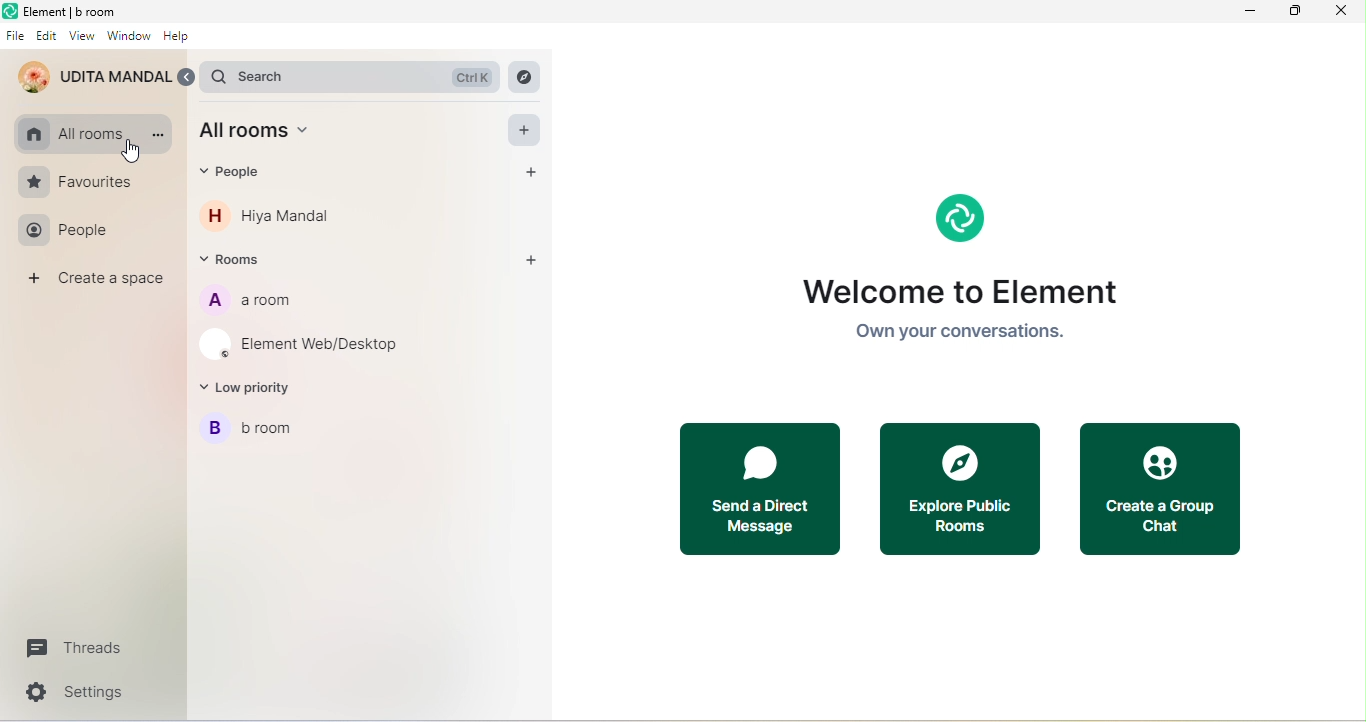 This screenshot has width=1366, height=722. What do you see at coordinates (161, 130) in the screenshot?
I see `option` at bounding box center [161, 130].